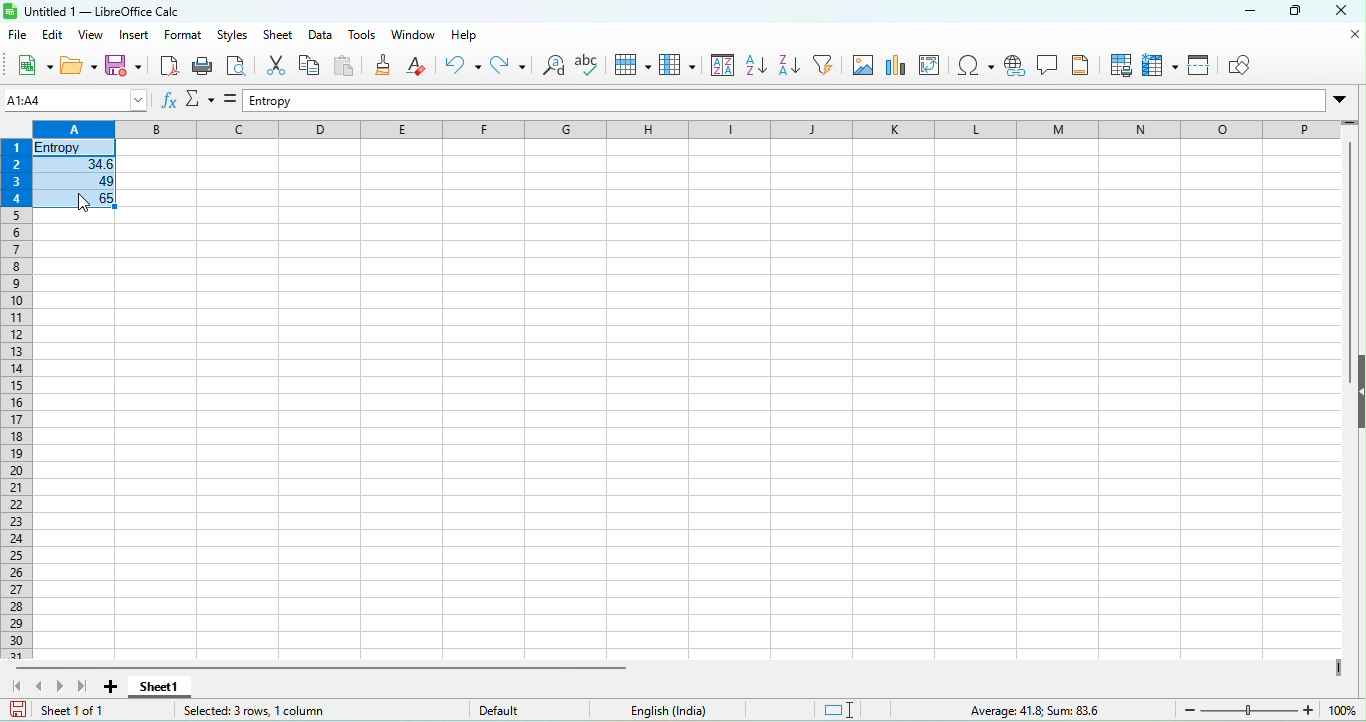 The height and width of the screenshot is (722, 1366). I want to click on hyperlink, so click(1016, 68).